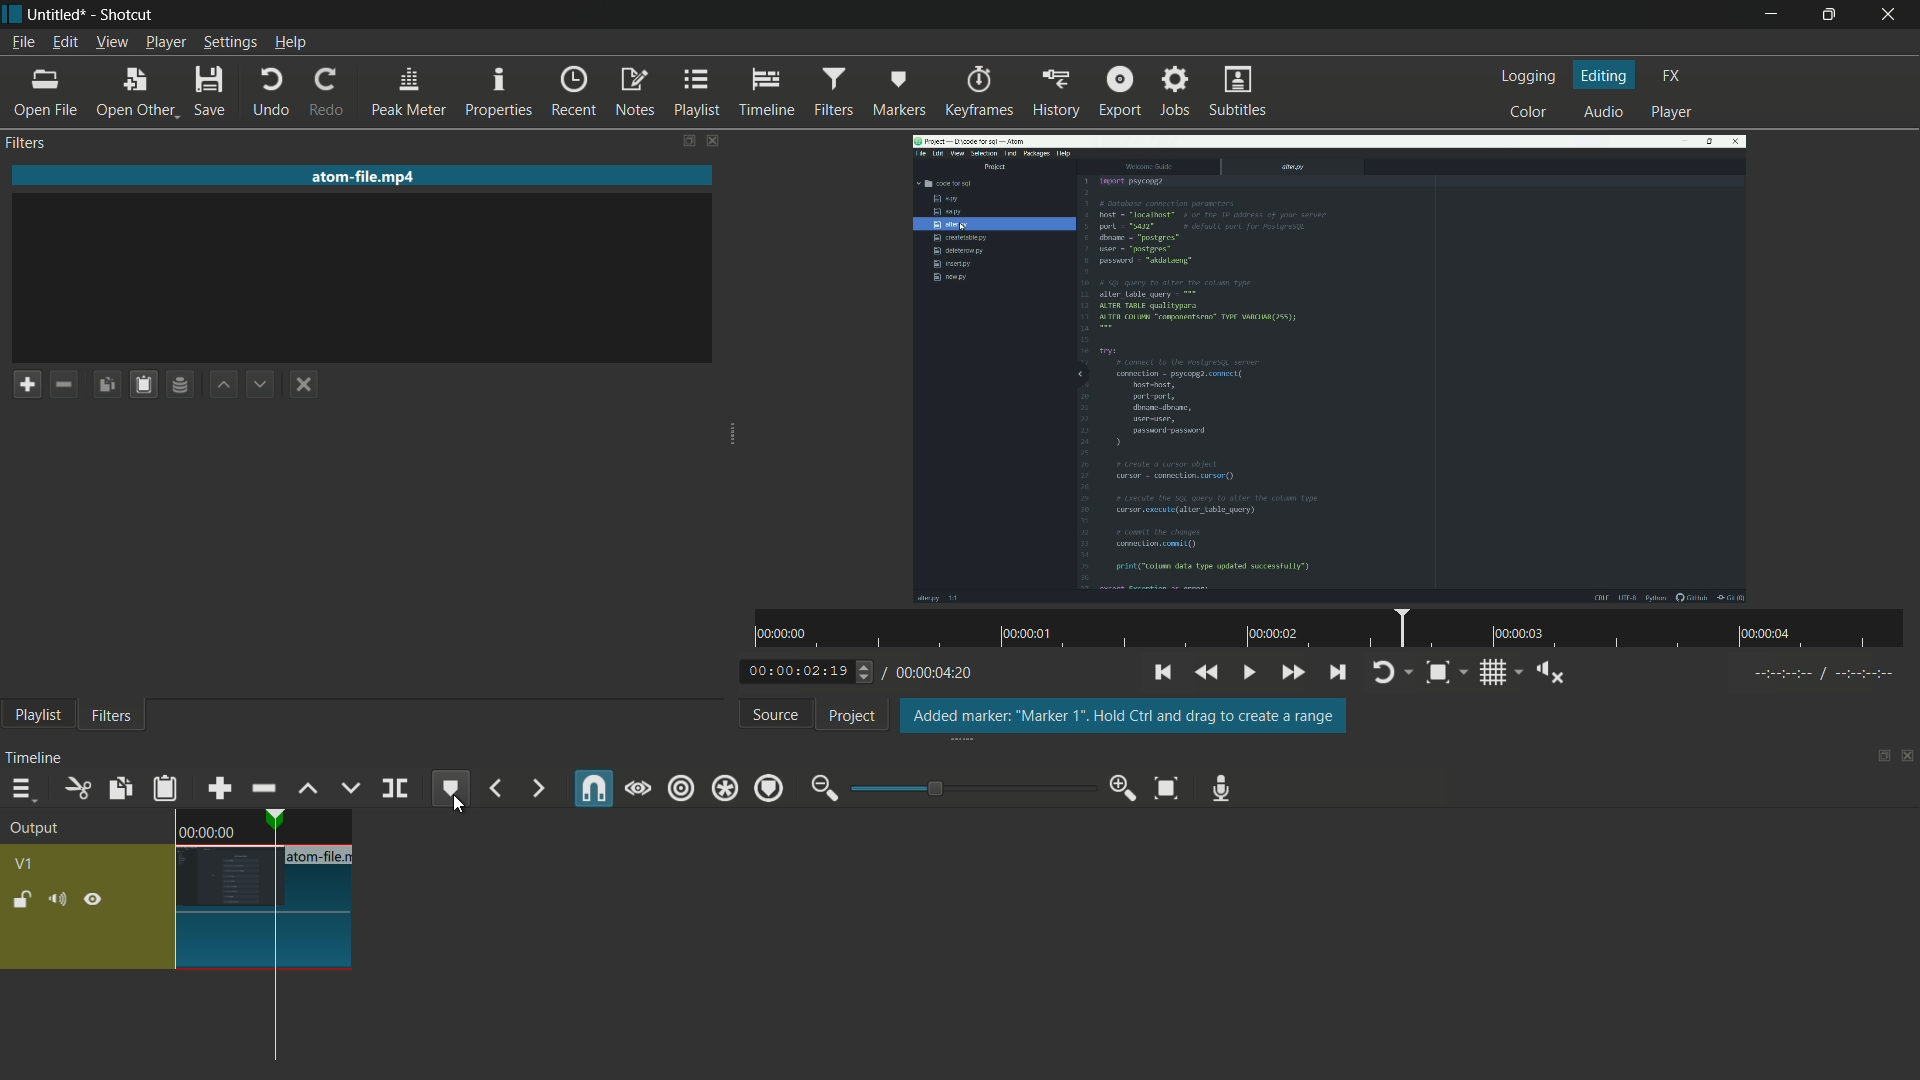  What do you see at coordinates (1607, 78) in the screenshot?
I see `editing` at bounding box center [1607, 78].